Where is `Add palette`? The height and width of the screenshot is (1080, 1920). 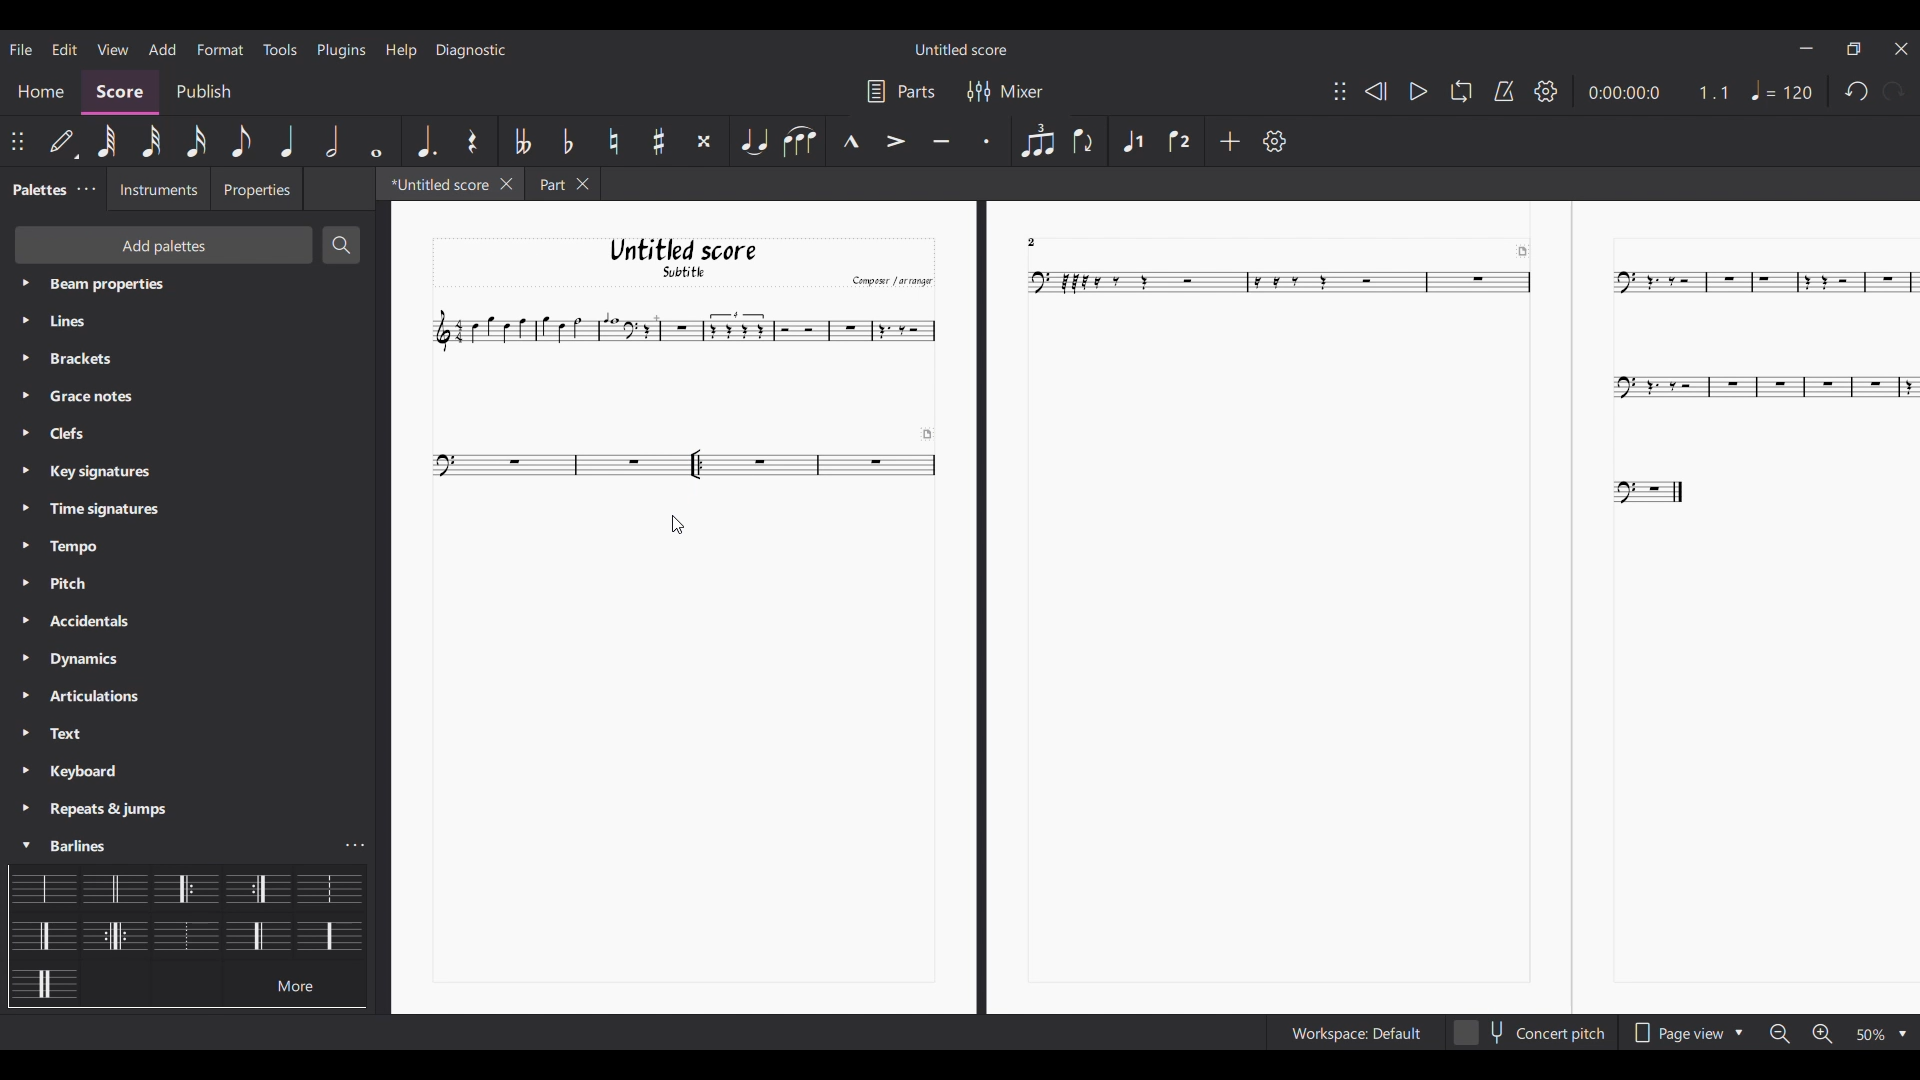 Add palette is located at coordinates (166, 244).